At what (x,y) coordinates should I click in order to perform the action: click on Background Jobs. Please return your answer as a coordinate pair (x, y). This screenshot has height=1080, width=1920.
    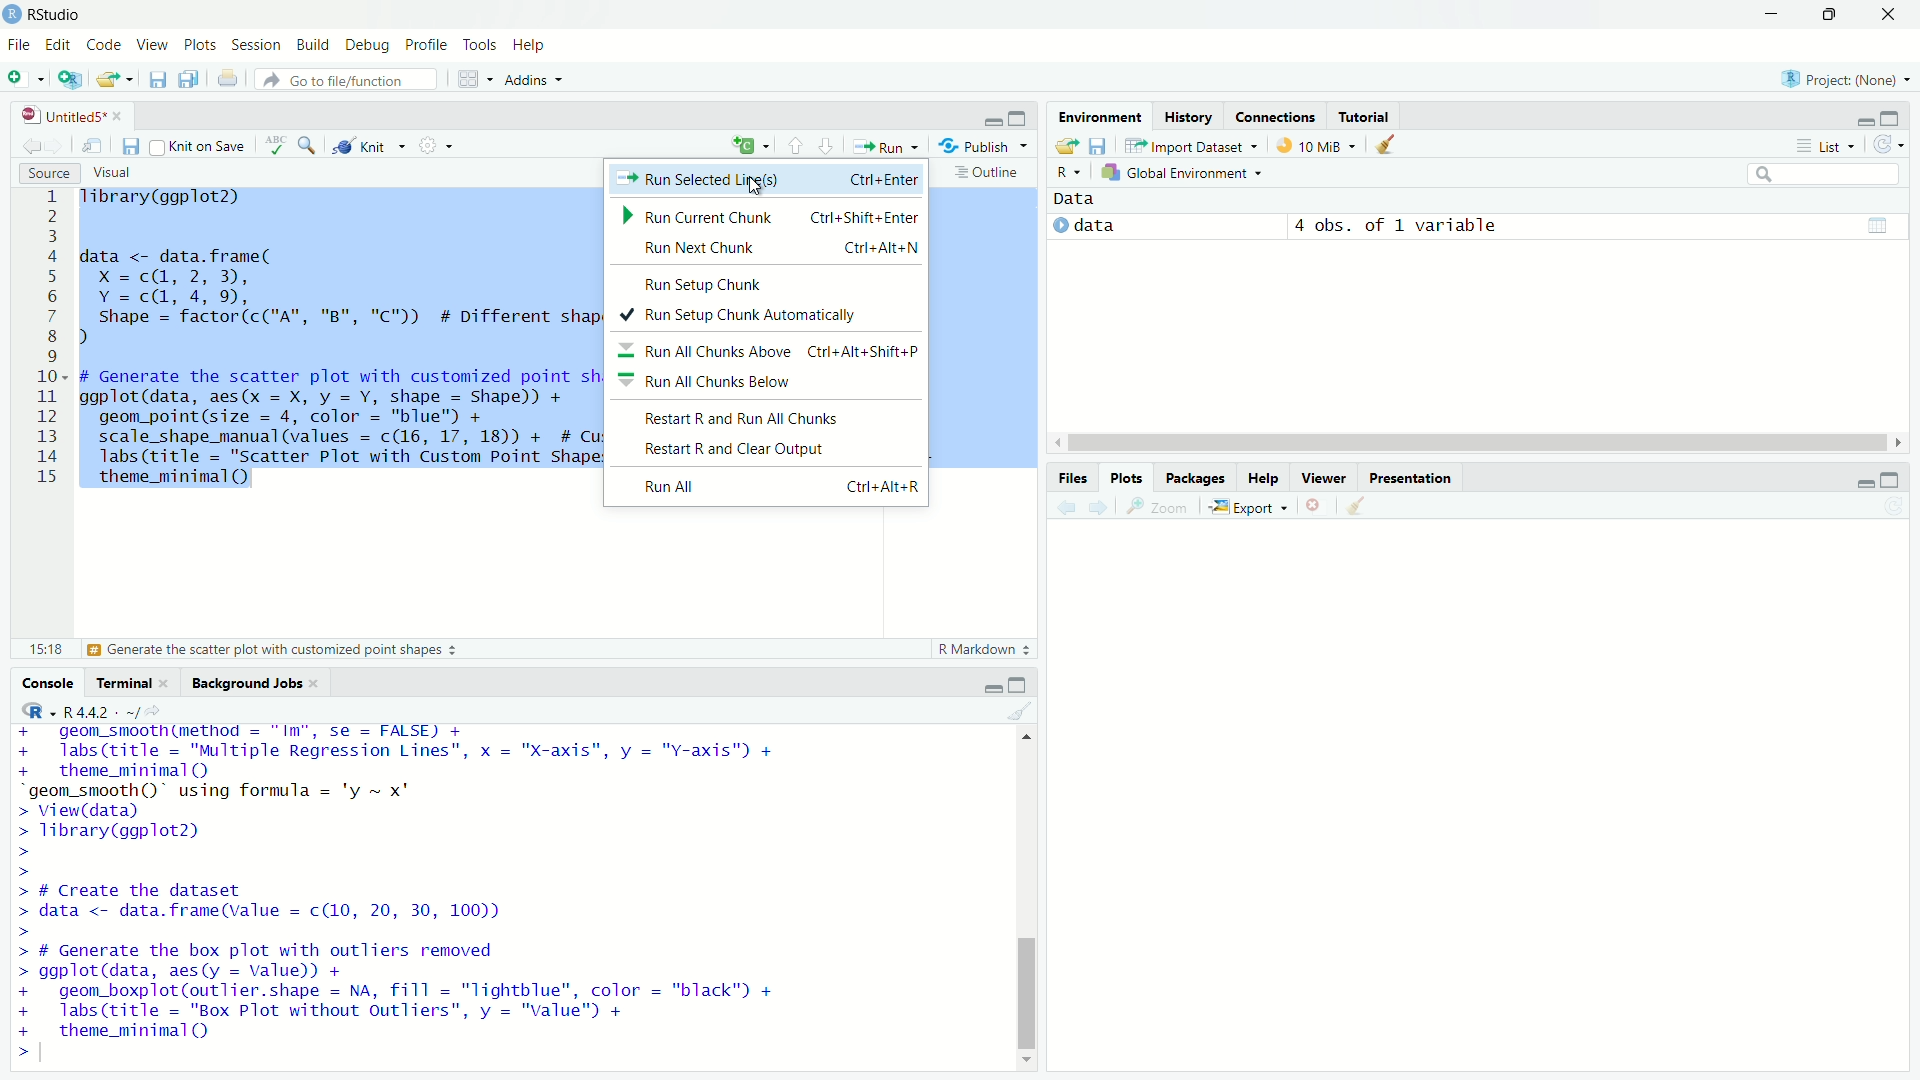
    Looking at the image, I should click on (243, 682).